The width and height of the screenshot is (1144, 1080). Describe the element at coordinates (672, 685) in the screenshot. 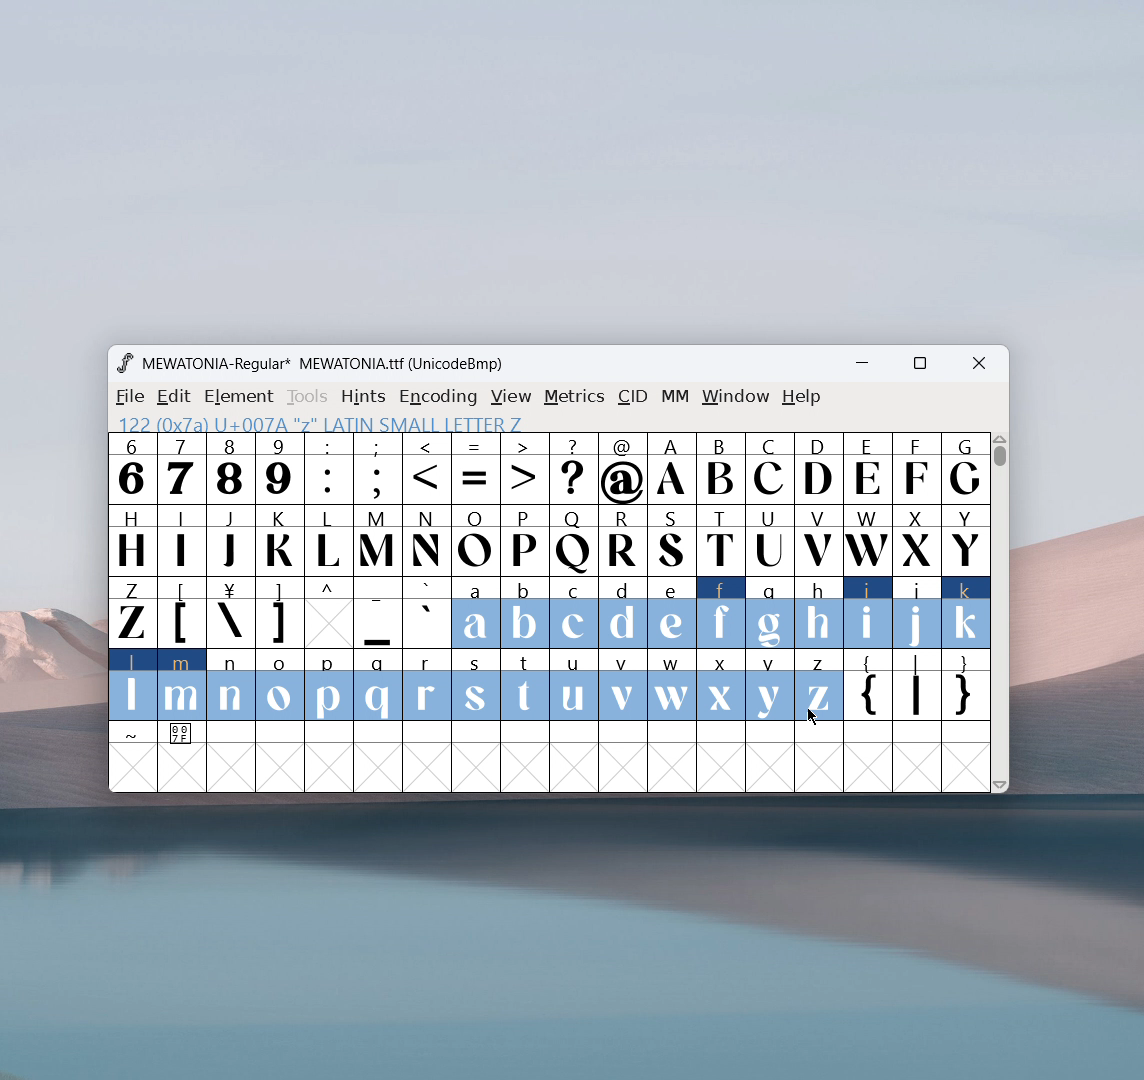

I see `w` at that location.